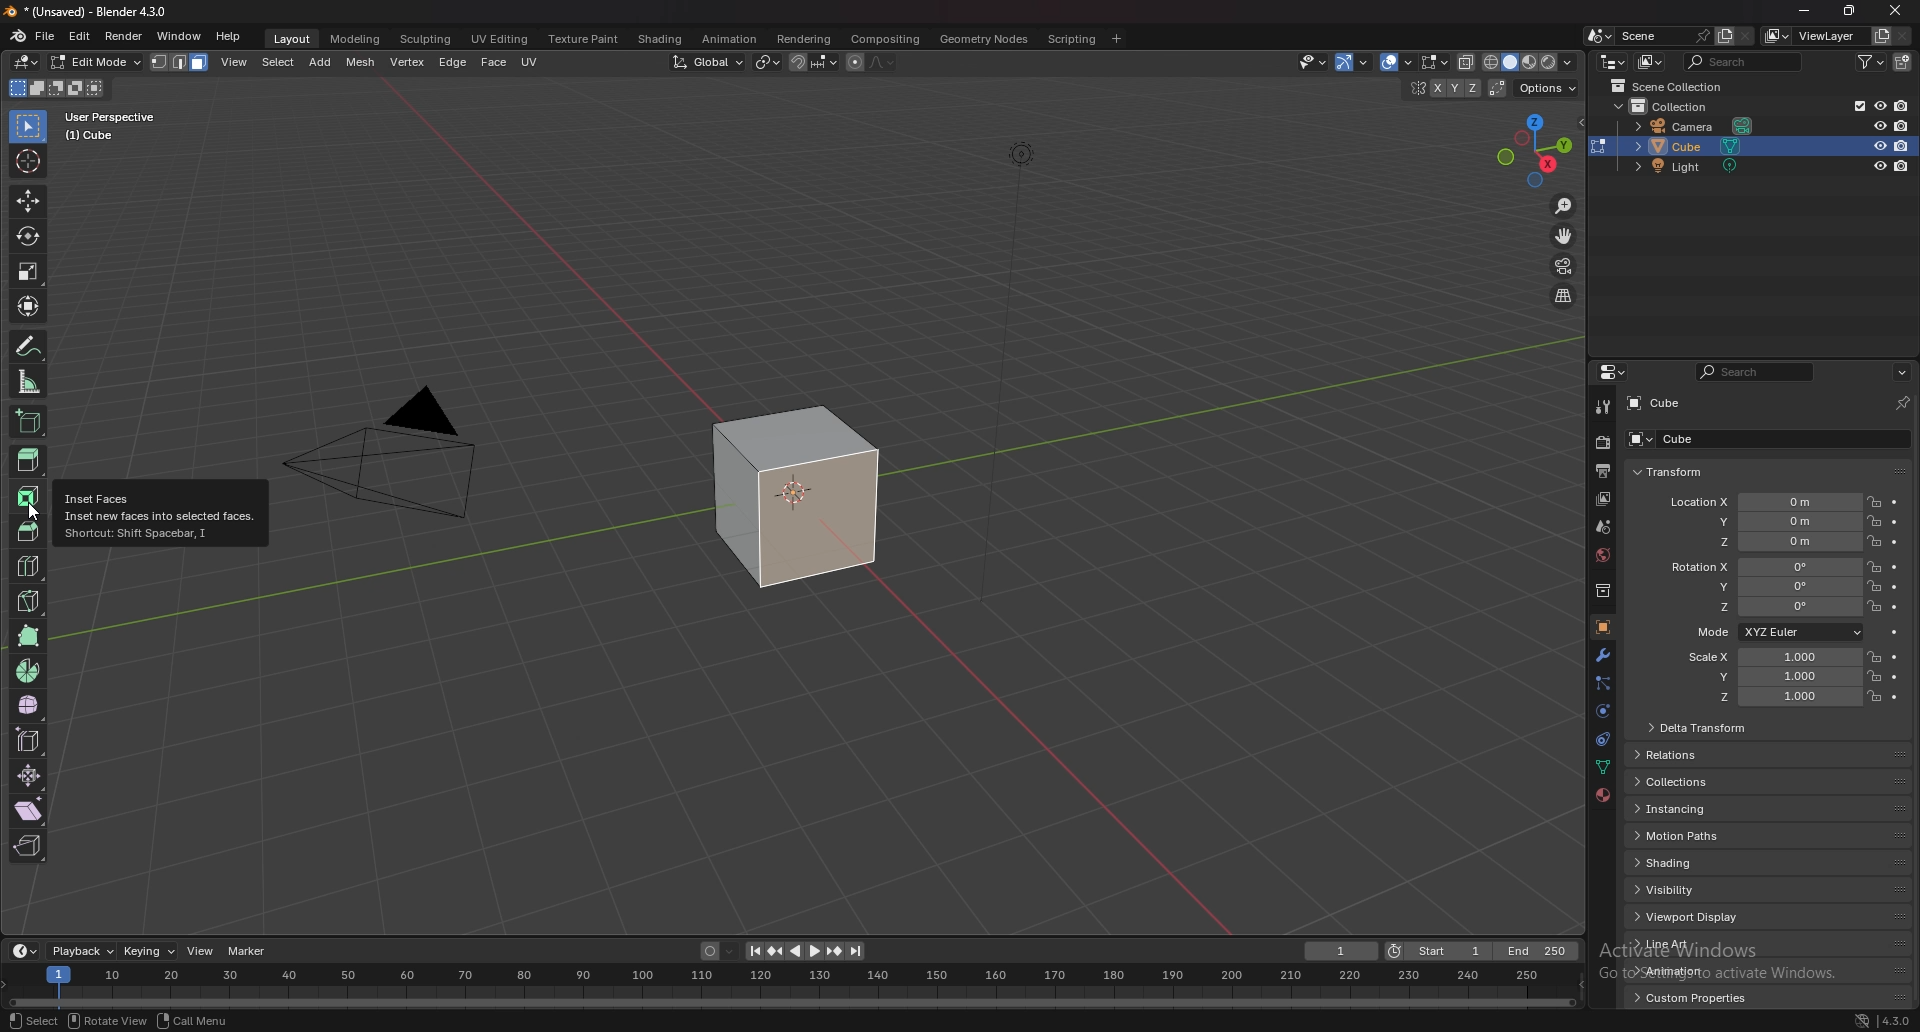 This screenshot has height=1032, width=1920. I want to click on browse scene, so click(1599, 35).